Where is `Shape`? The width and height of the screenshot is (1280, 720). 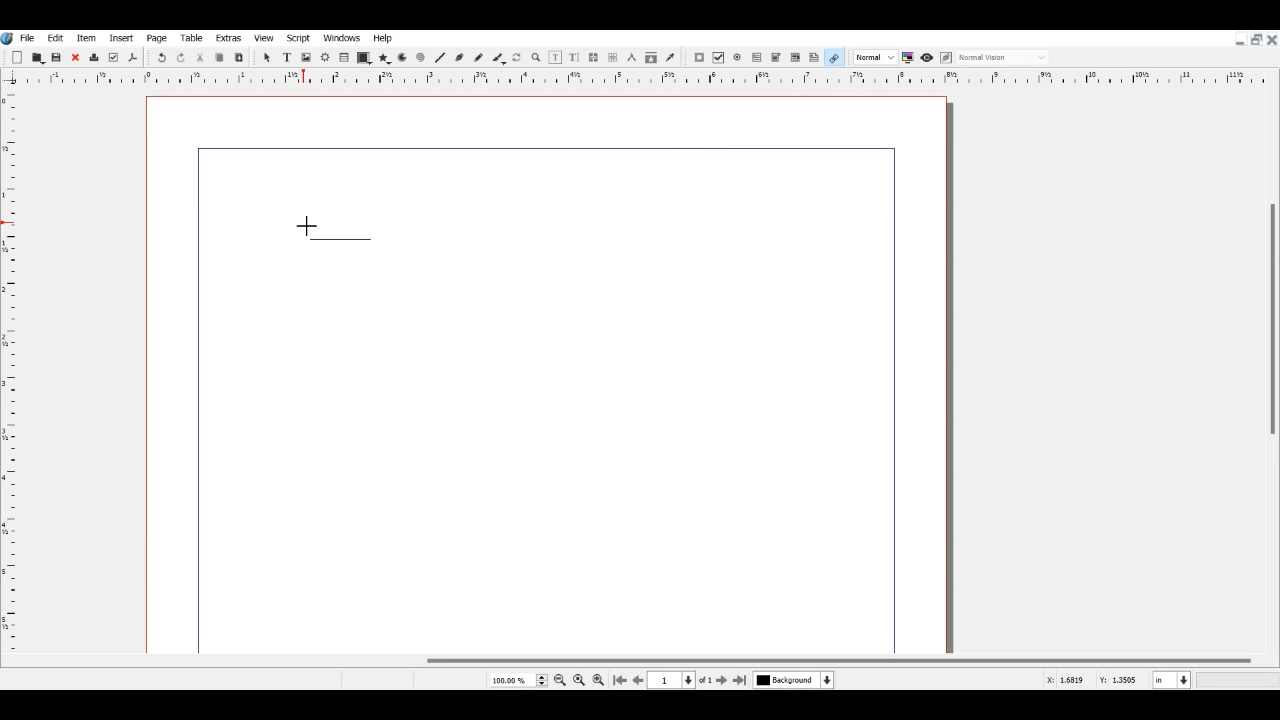
Shape is located at coordinates (364, 58).